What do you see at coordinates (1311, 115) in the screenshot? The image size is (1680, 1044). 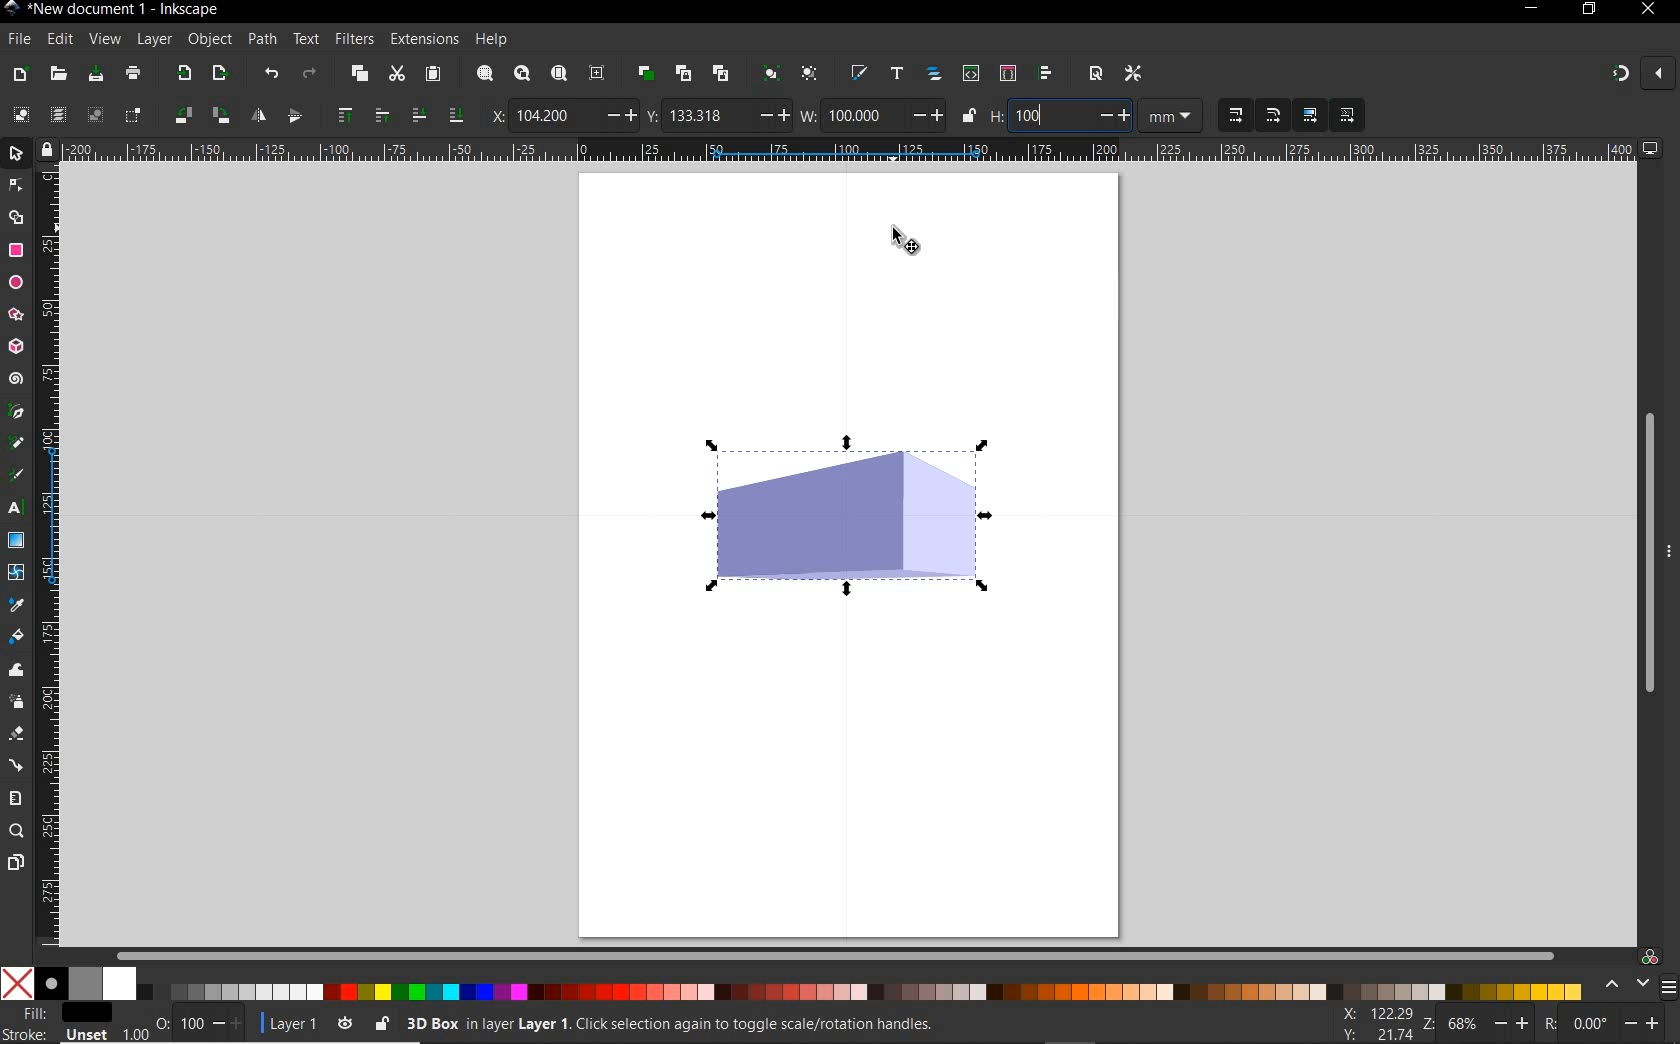 I see `move gradients` at bounding box center [1311, 115].